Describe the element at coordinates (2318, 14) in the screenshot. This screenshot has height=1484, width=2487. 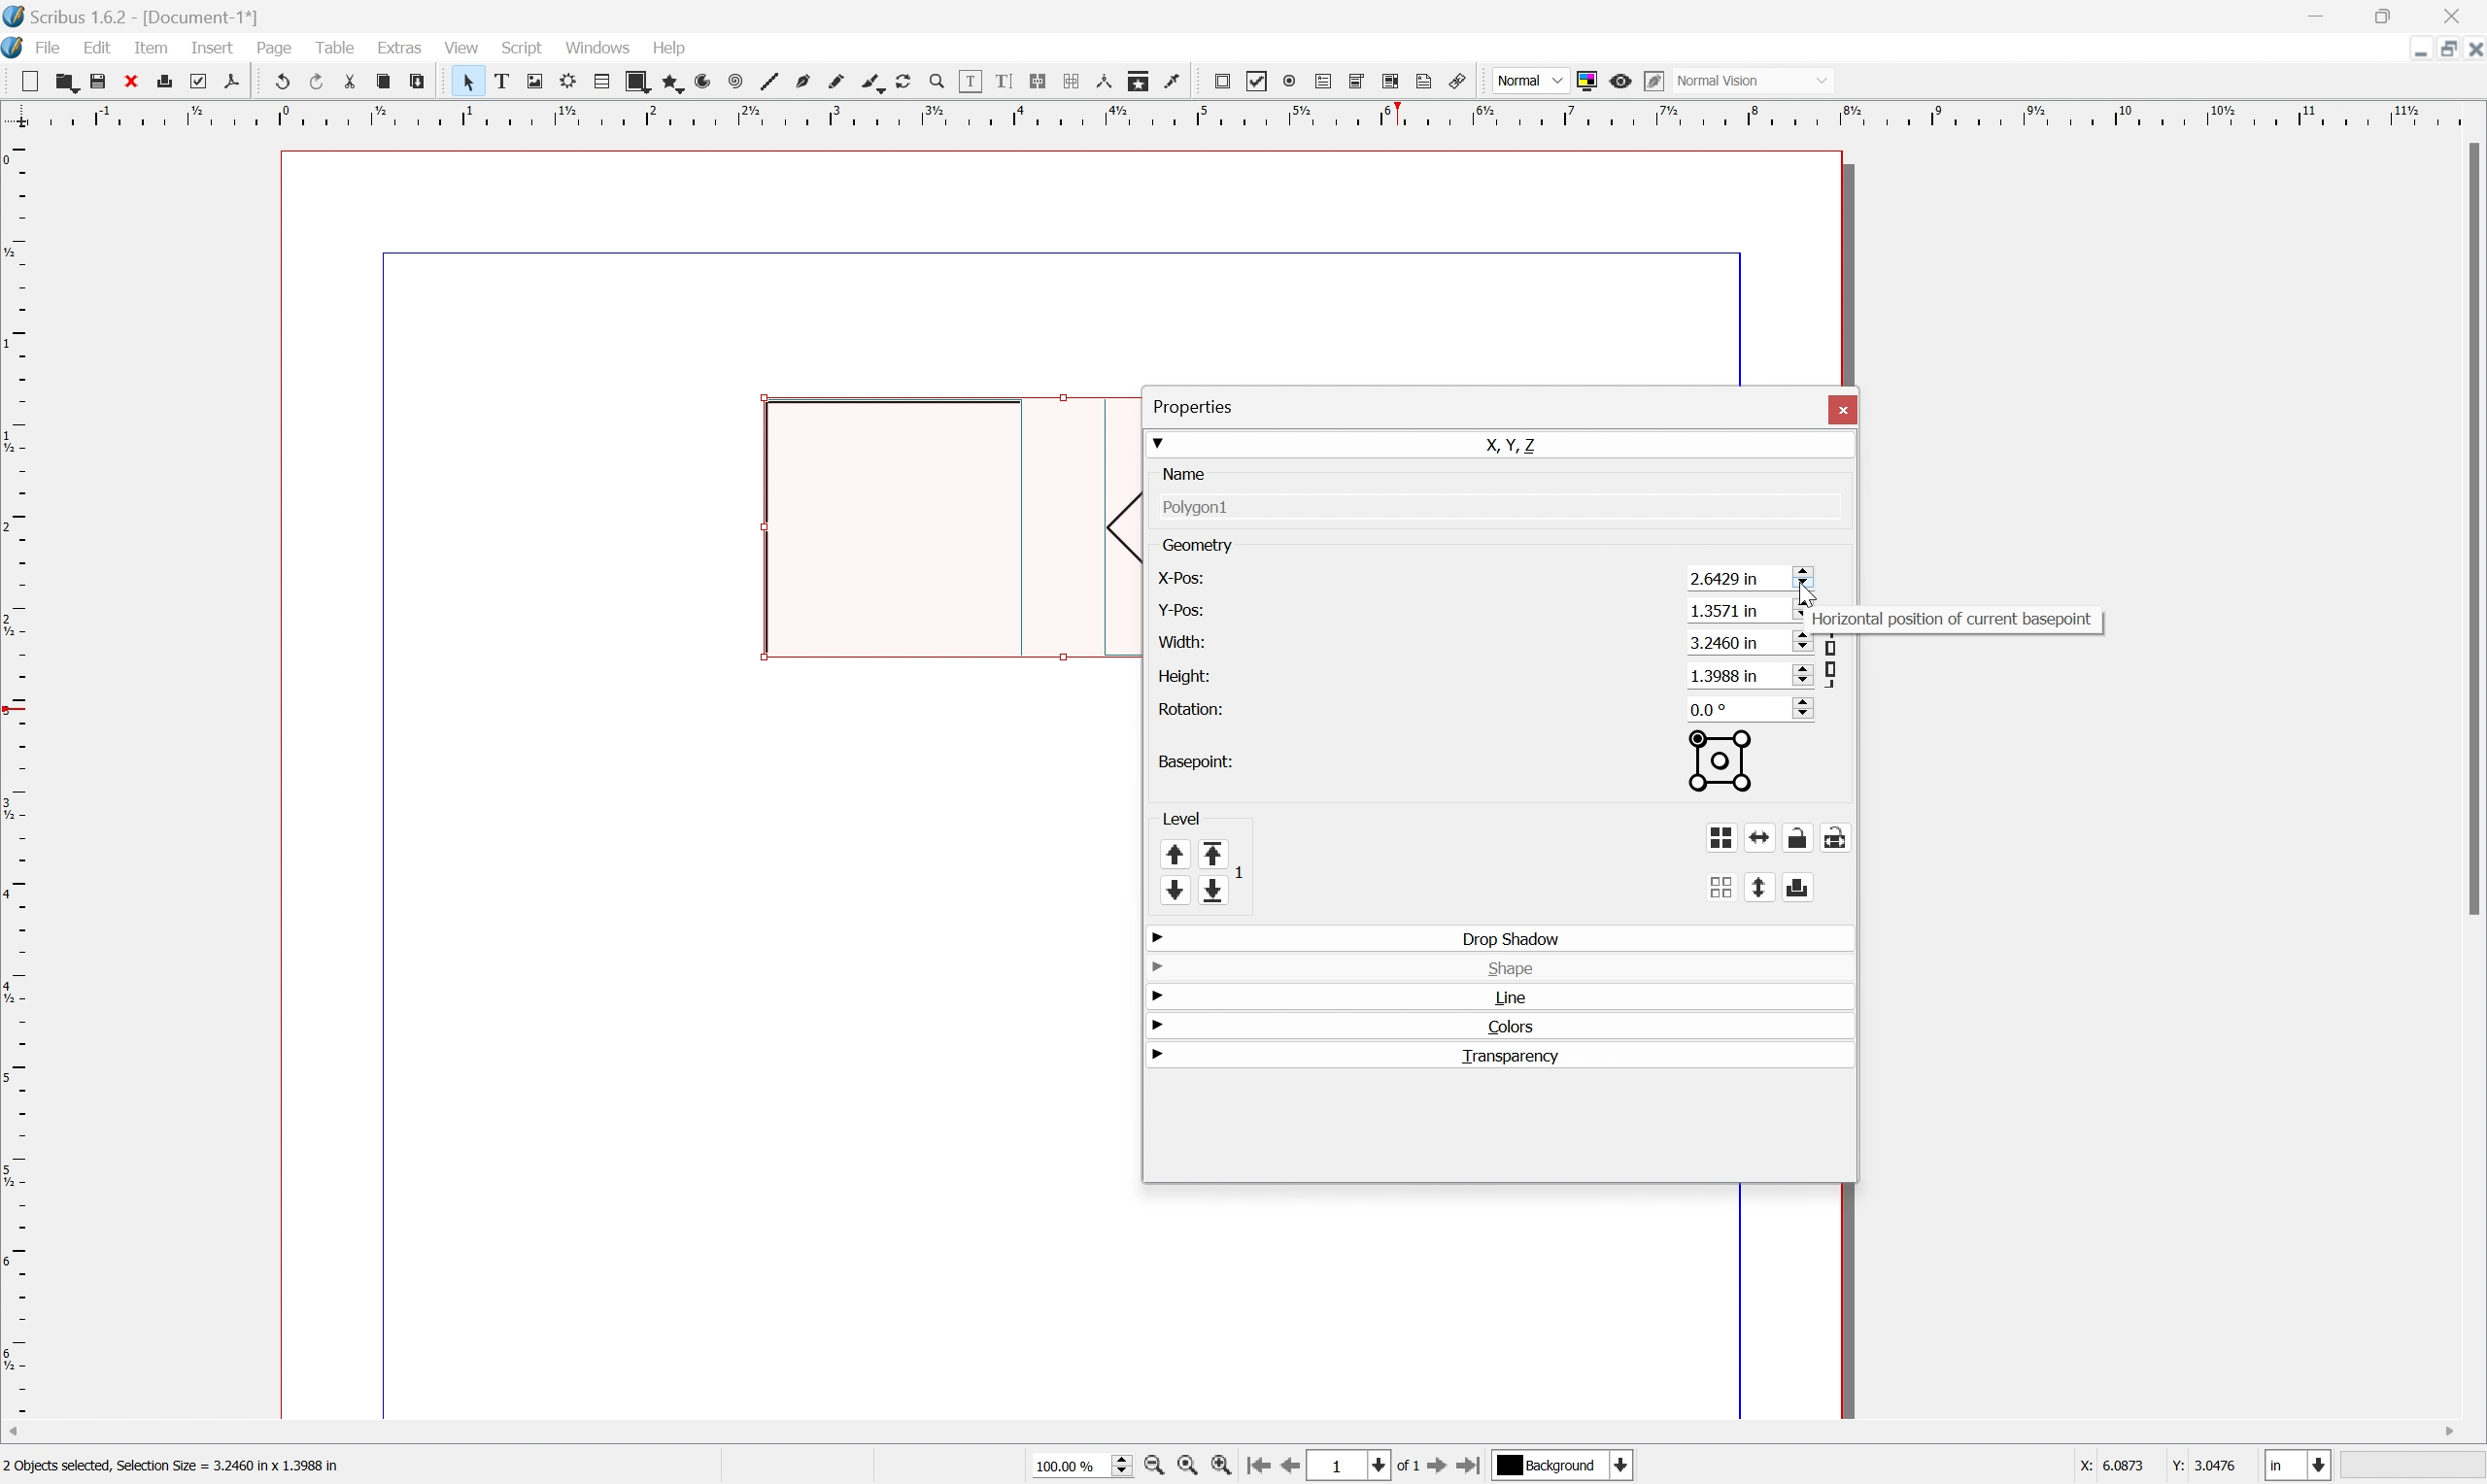
I see `Minimize` at that location.